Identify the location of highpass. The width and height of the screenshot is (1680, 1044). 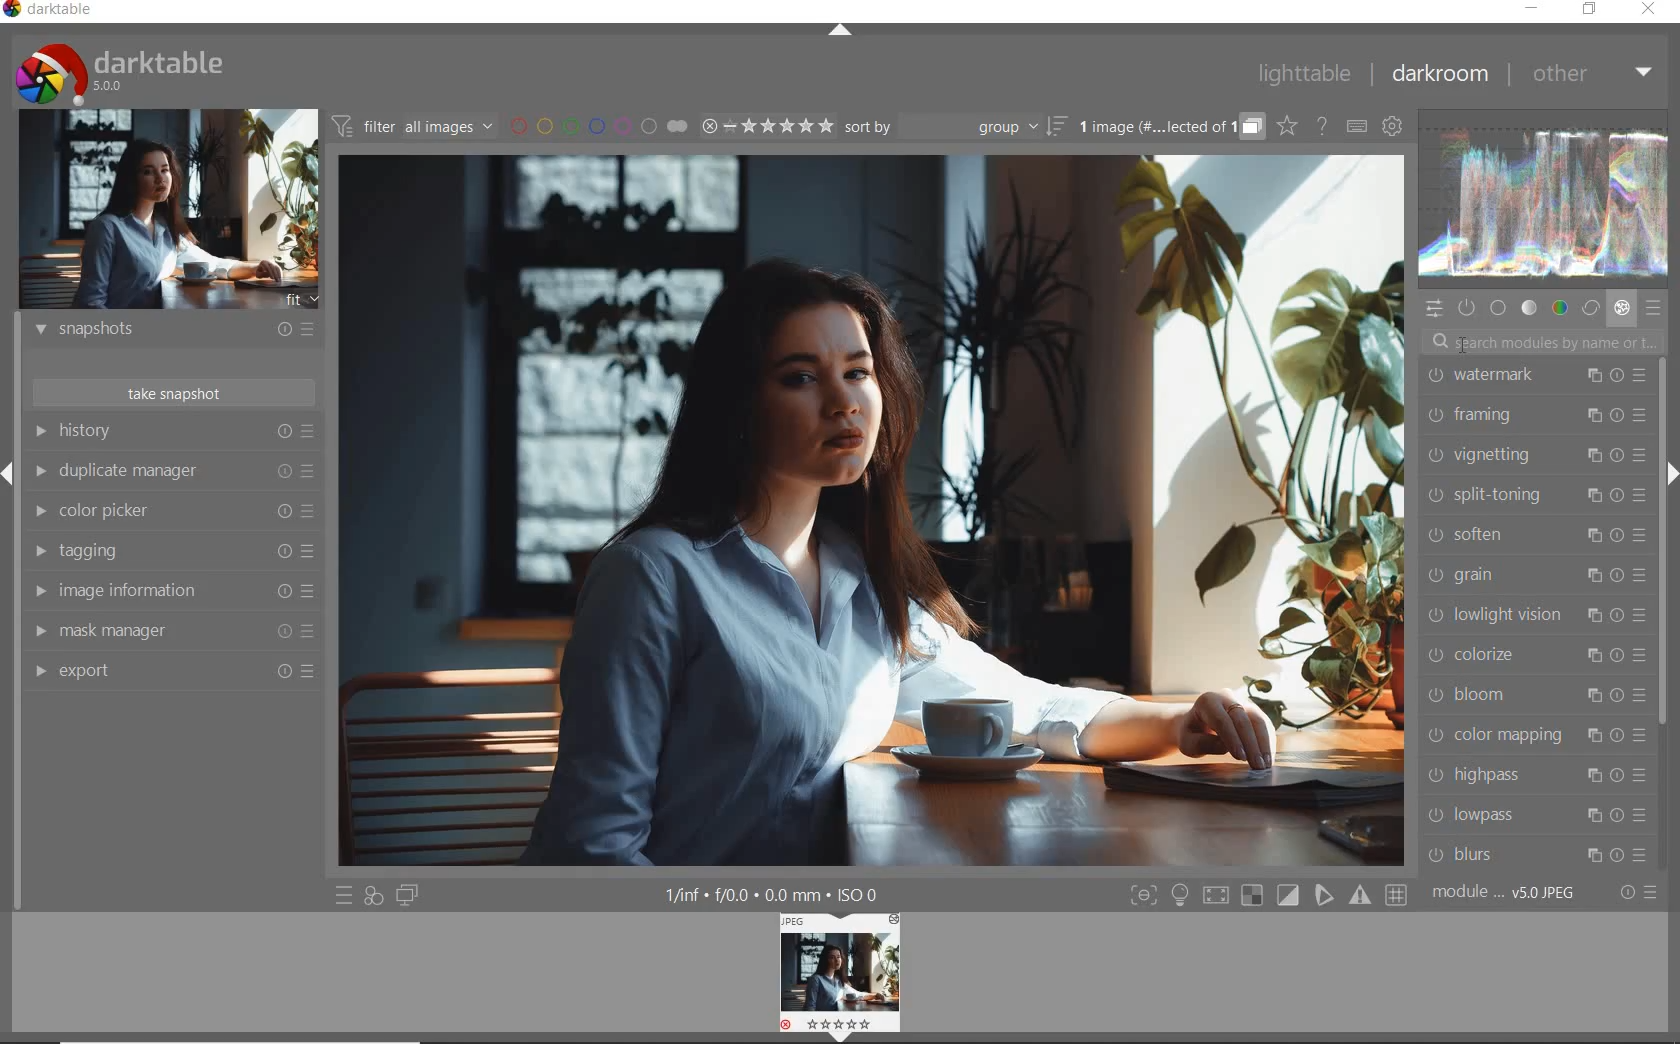
(1540, 776).